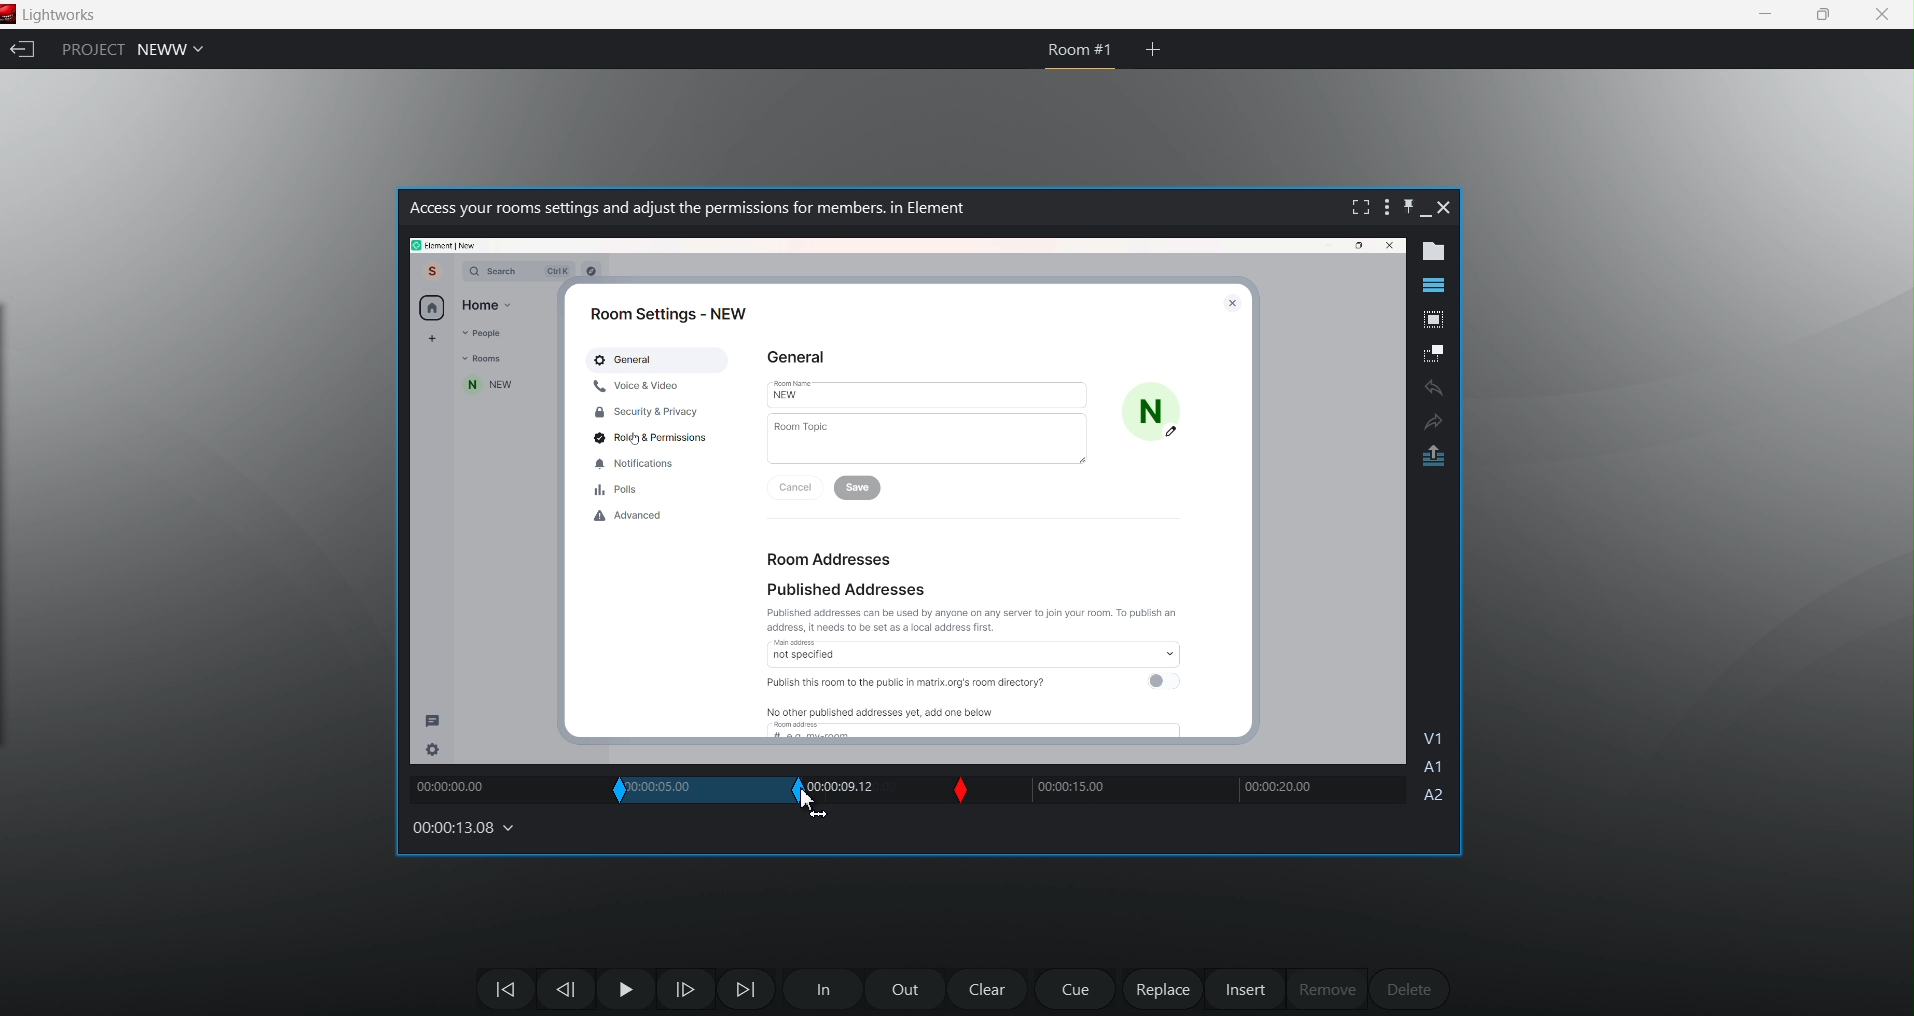 The image size is (1914, 1016). Describe the element at coordinates (1431, 285) in the screenshot. I see `show timeline` at that location.